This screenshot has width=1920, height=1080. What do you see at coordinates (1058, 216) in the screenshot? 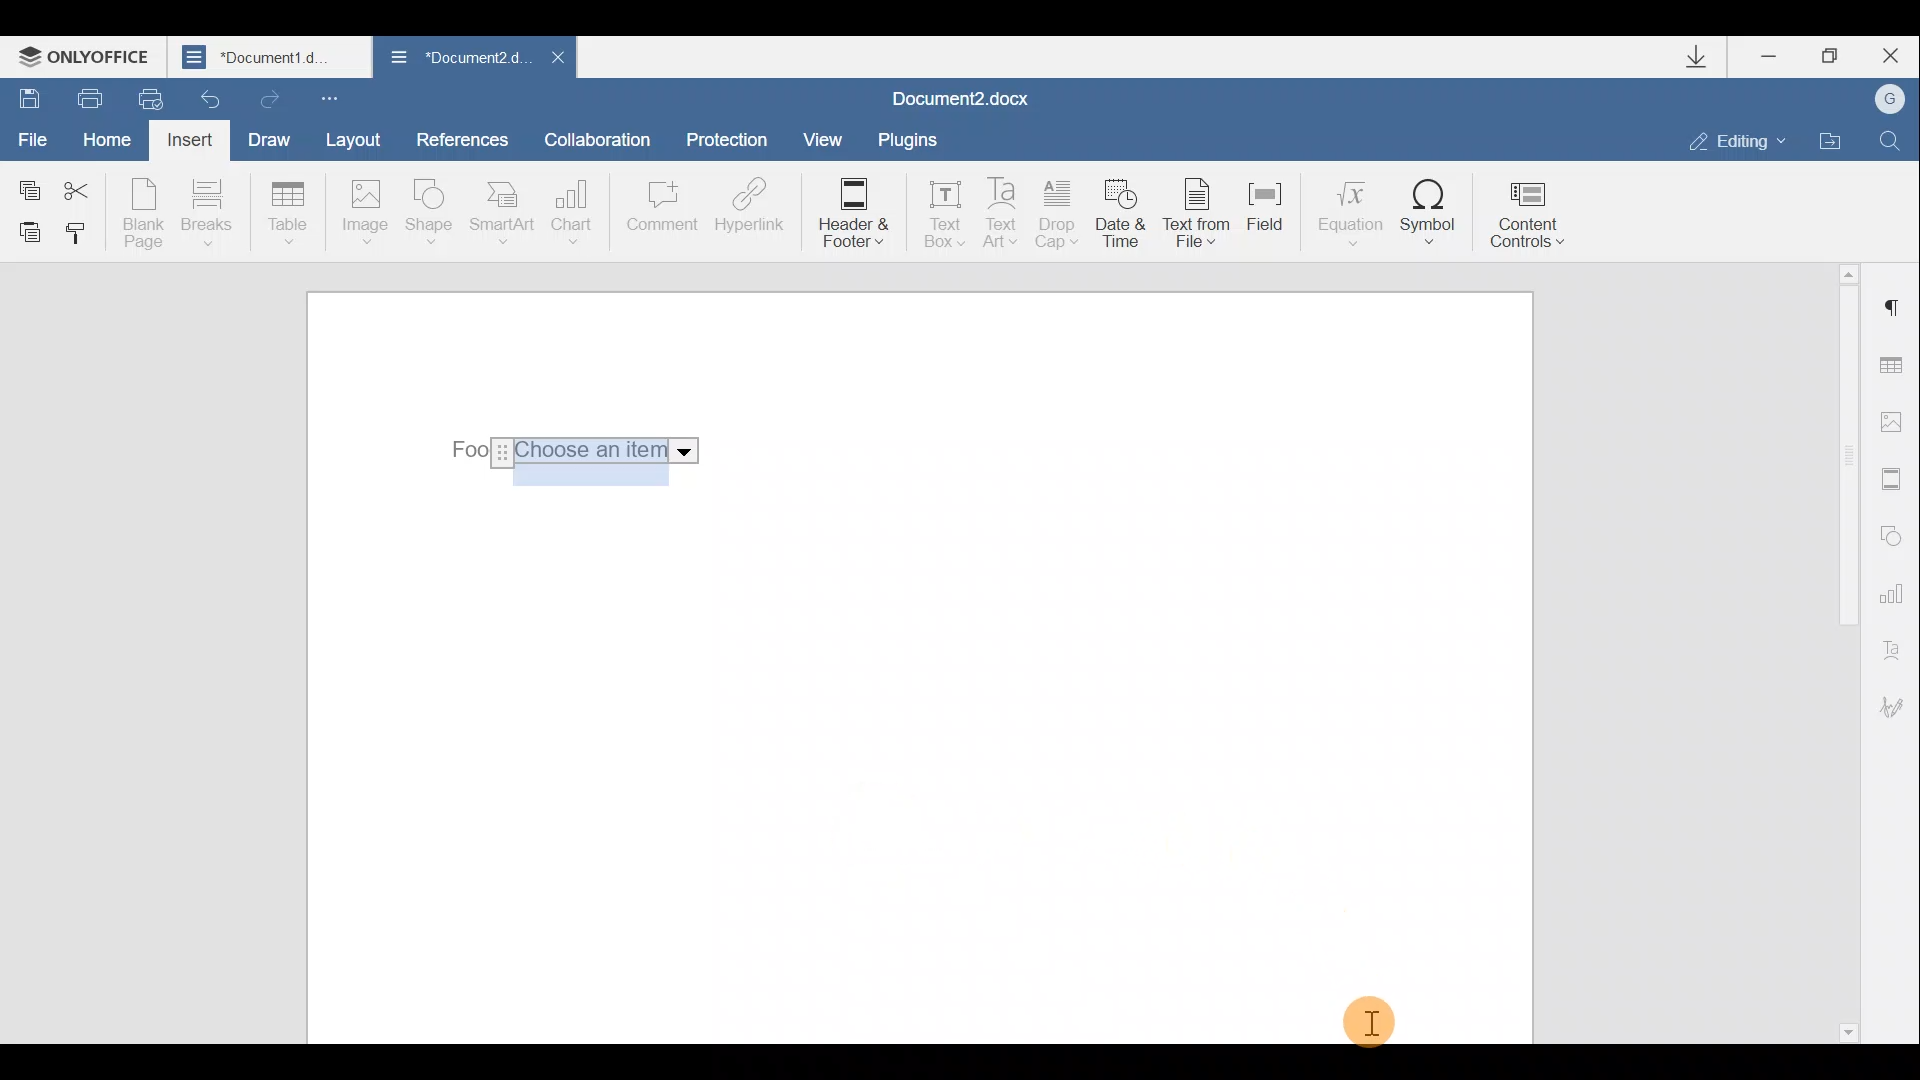
I see `Drop cap` at bounding box center [1058, 216].